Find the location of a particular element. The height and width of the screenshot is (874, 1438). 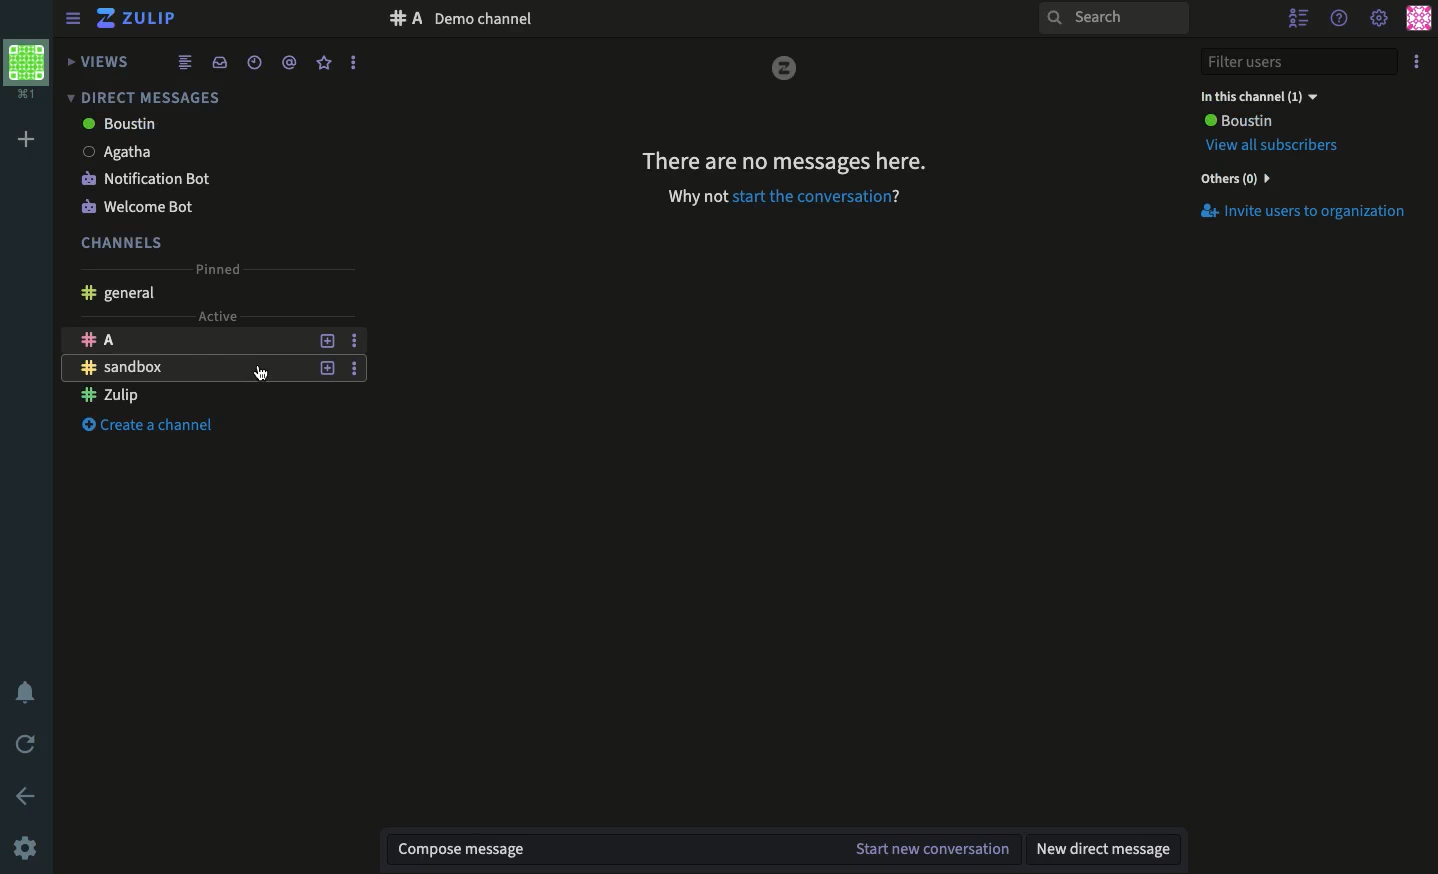

Notification is located at coordinates (28, 695).